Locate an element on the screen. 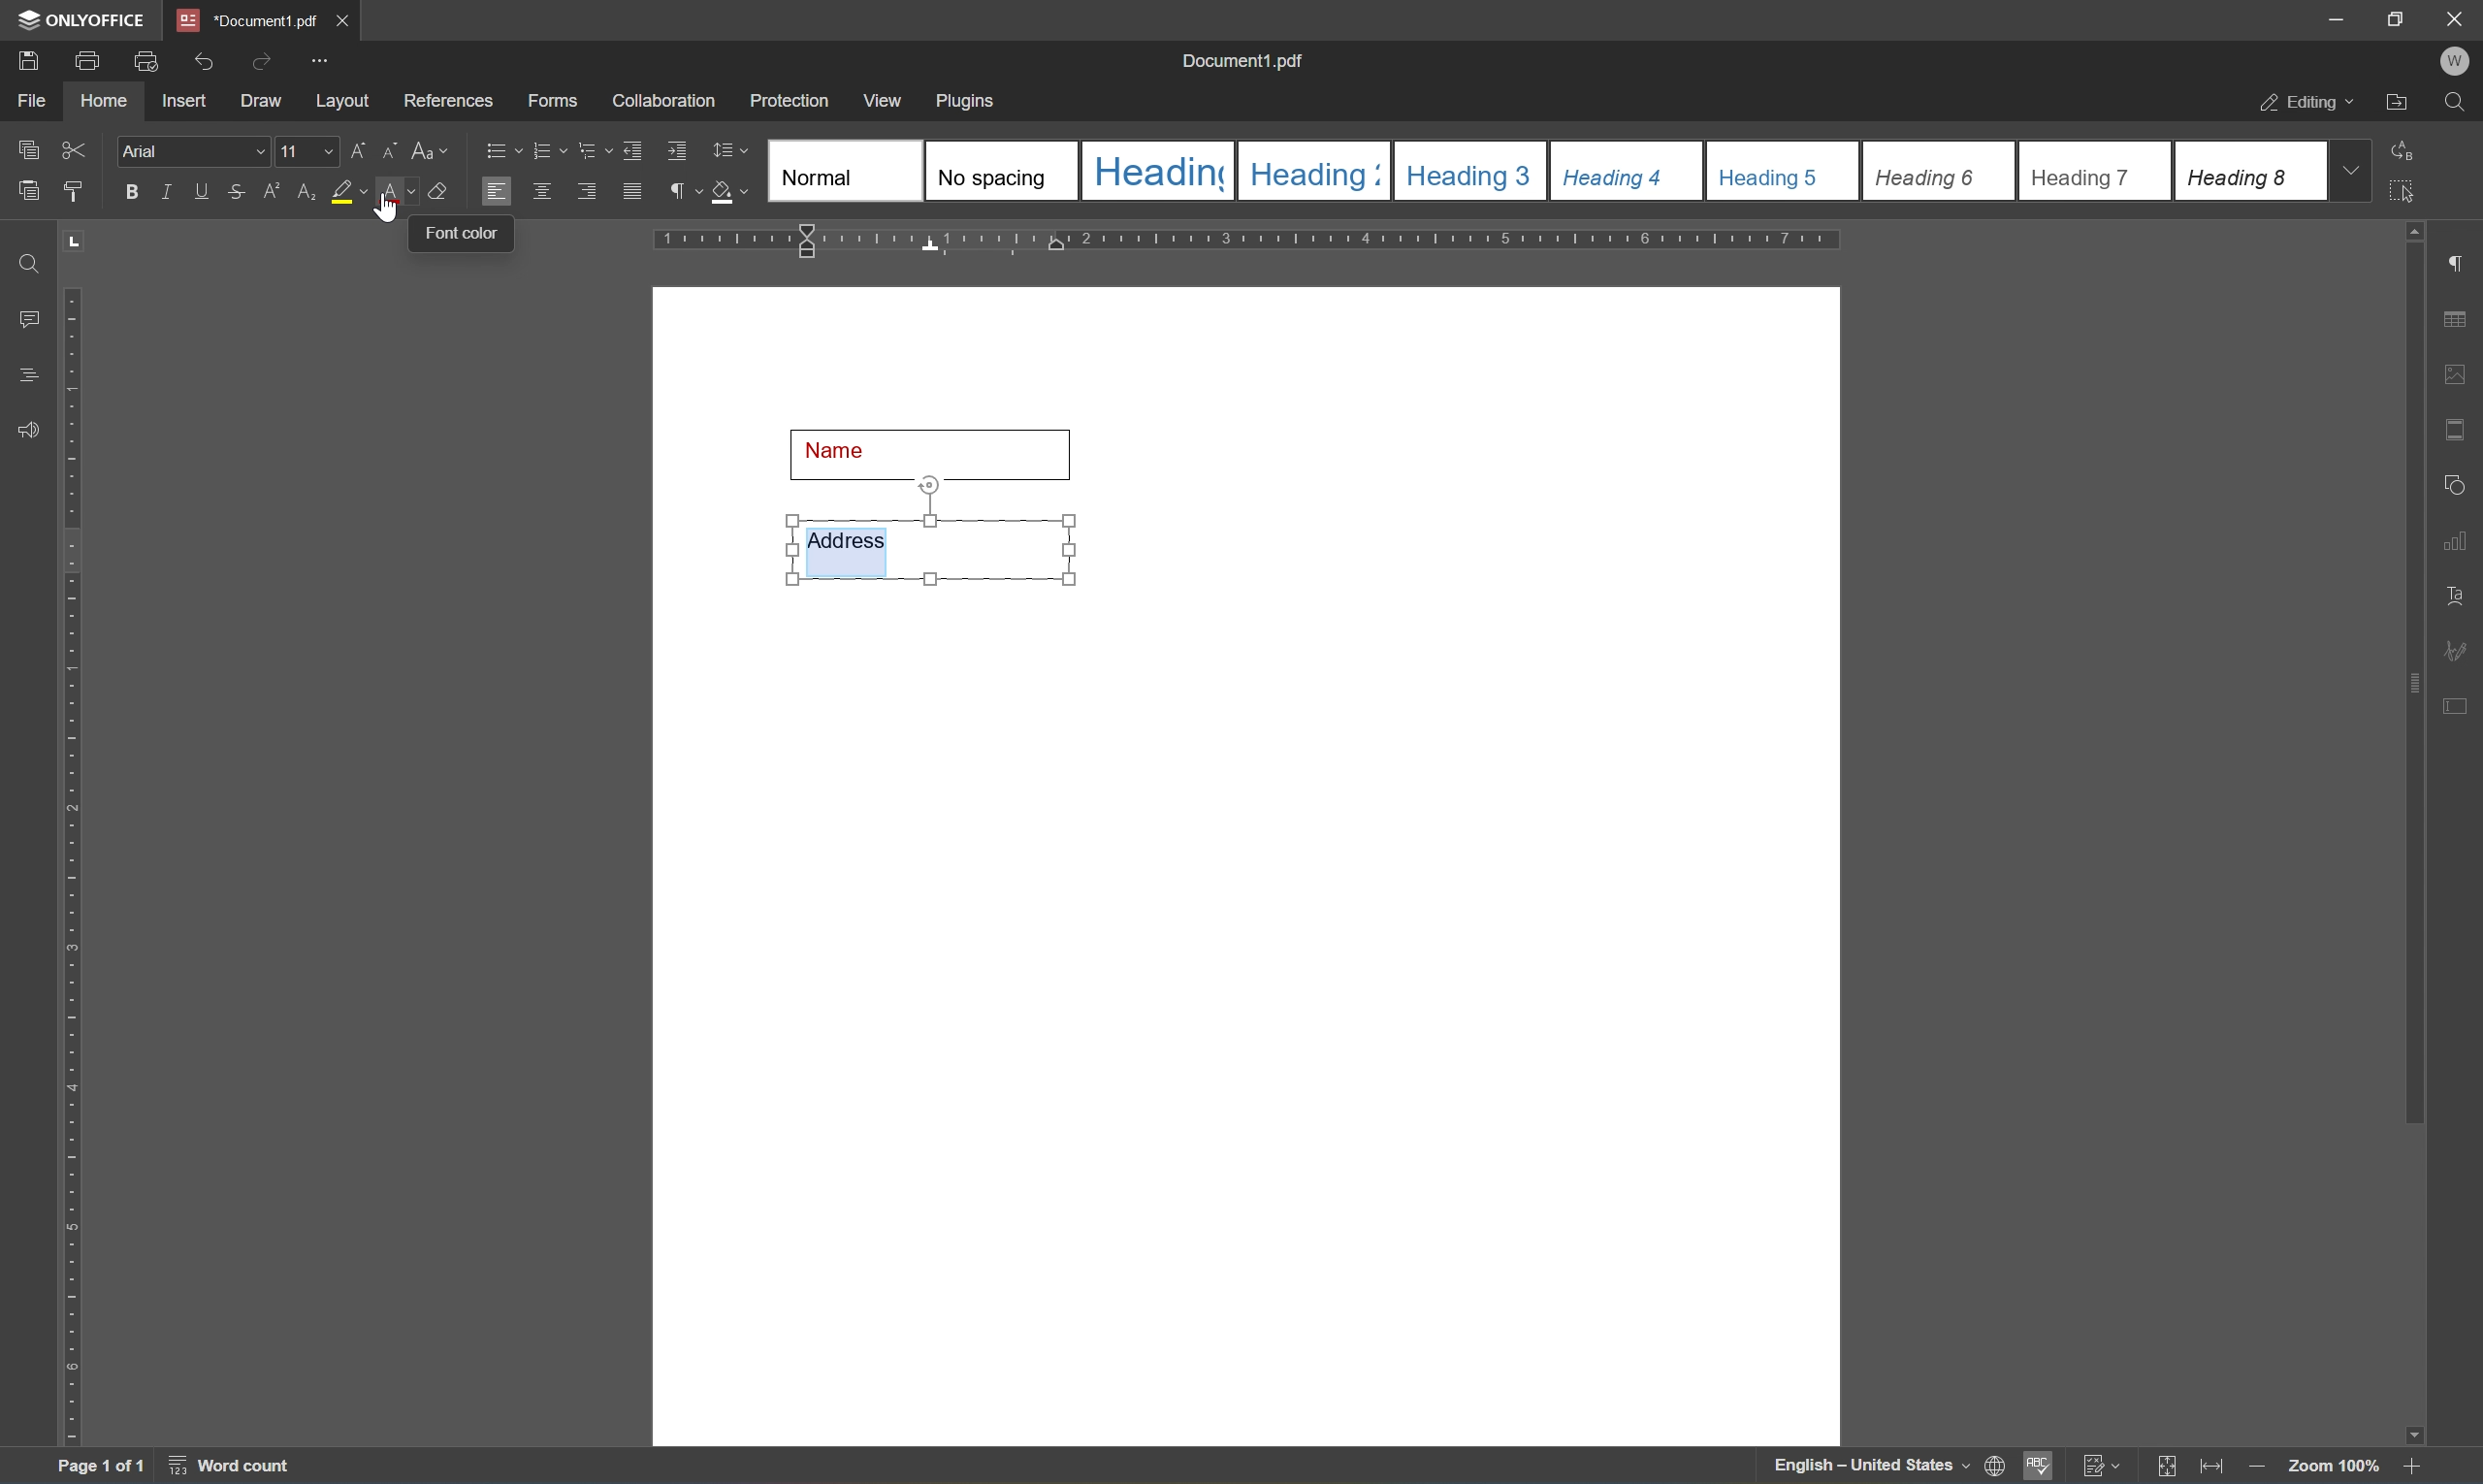 Image resolution: width=2483 pixels, height=1484 pixels. plugins is located at coordinates (973, 99).